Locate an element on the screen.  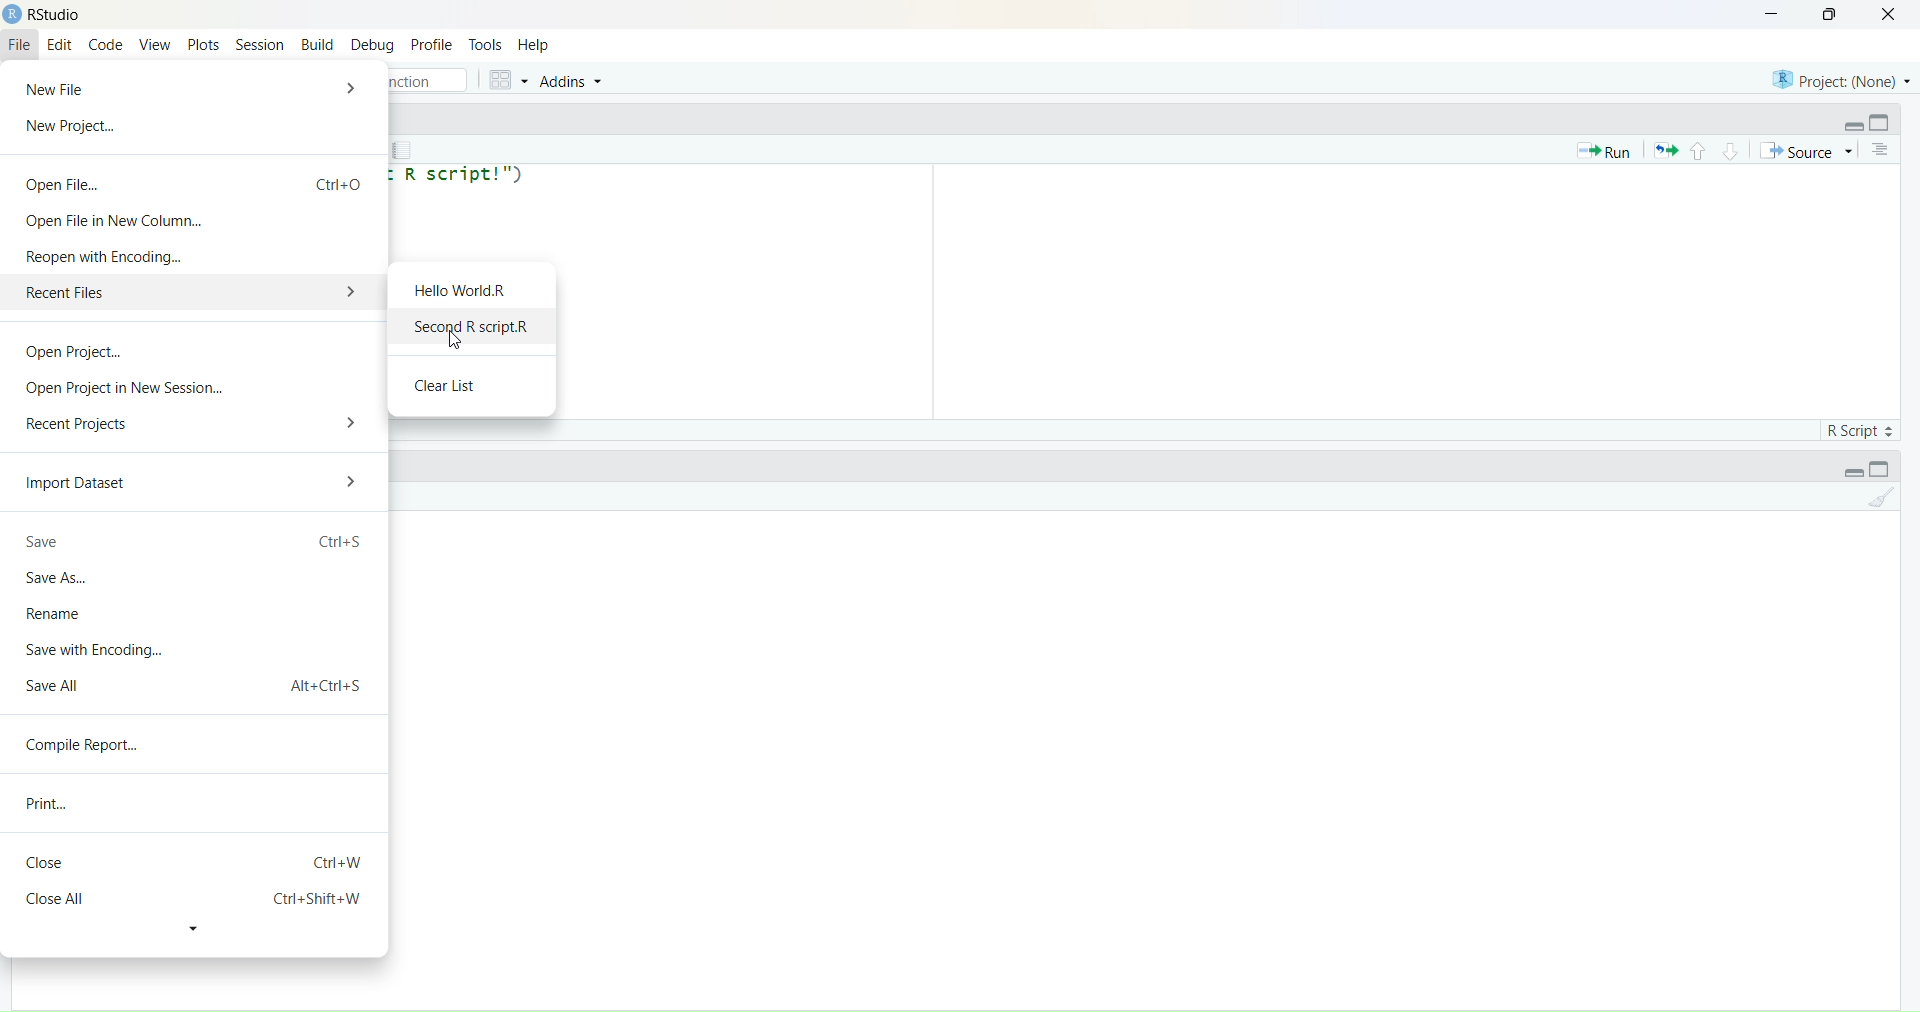
Debug is located at coordinates (373, 47).